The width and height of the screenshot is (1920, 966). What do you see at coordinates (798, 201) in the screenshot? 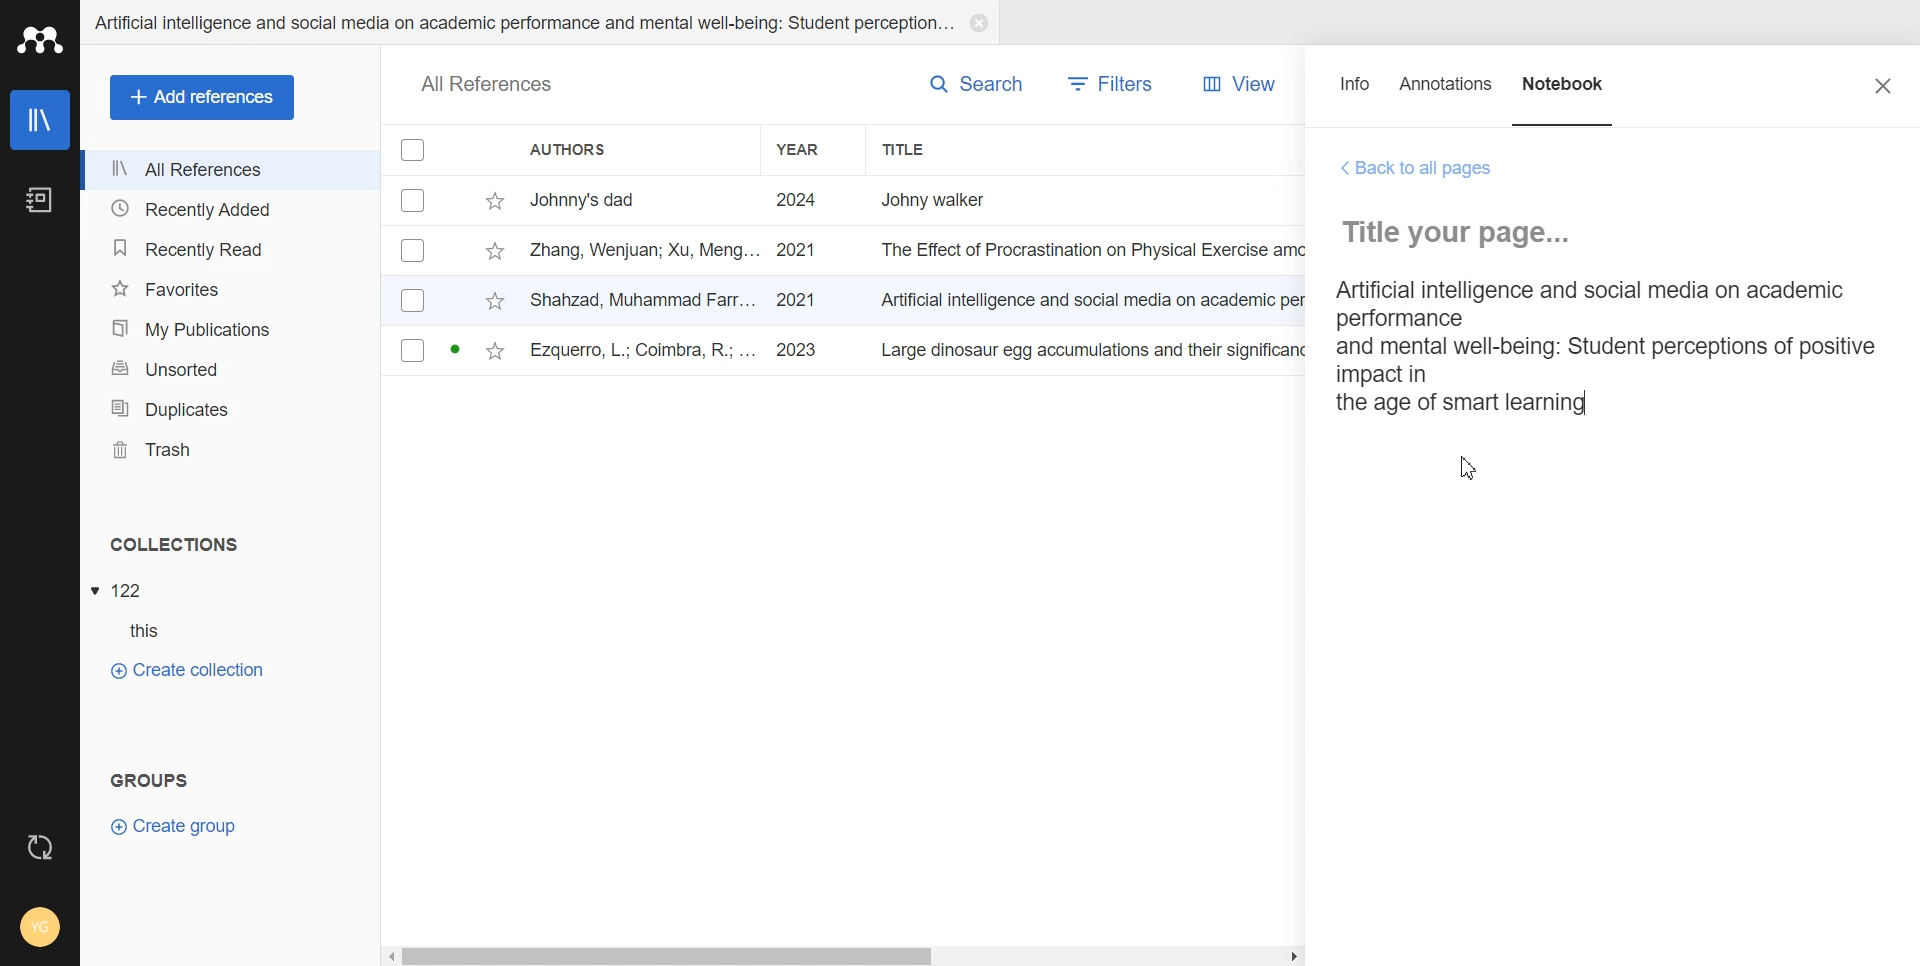
I see `2024` at bounding box center [798, 201].